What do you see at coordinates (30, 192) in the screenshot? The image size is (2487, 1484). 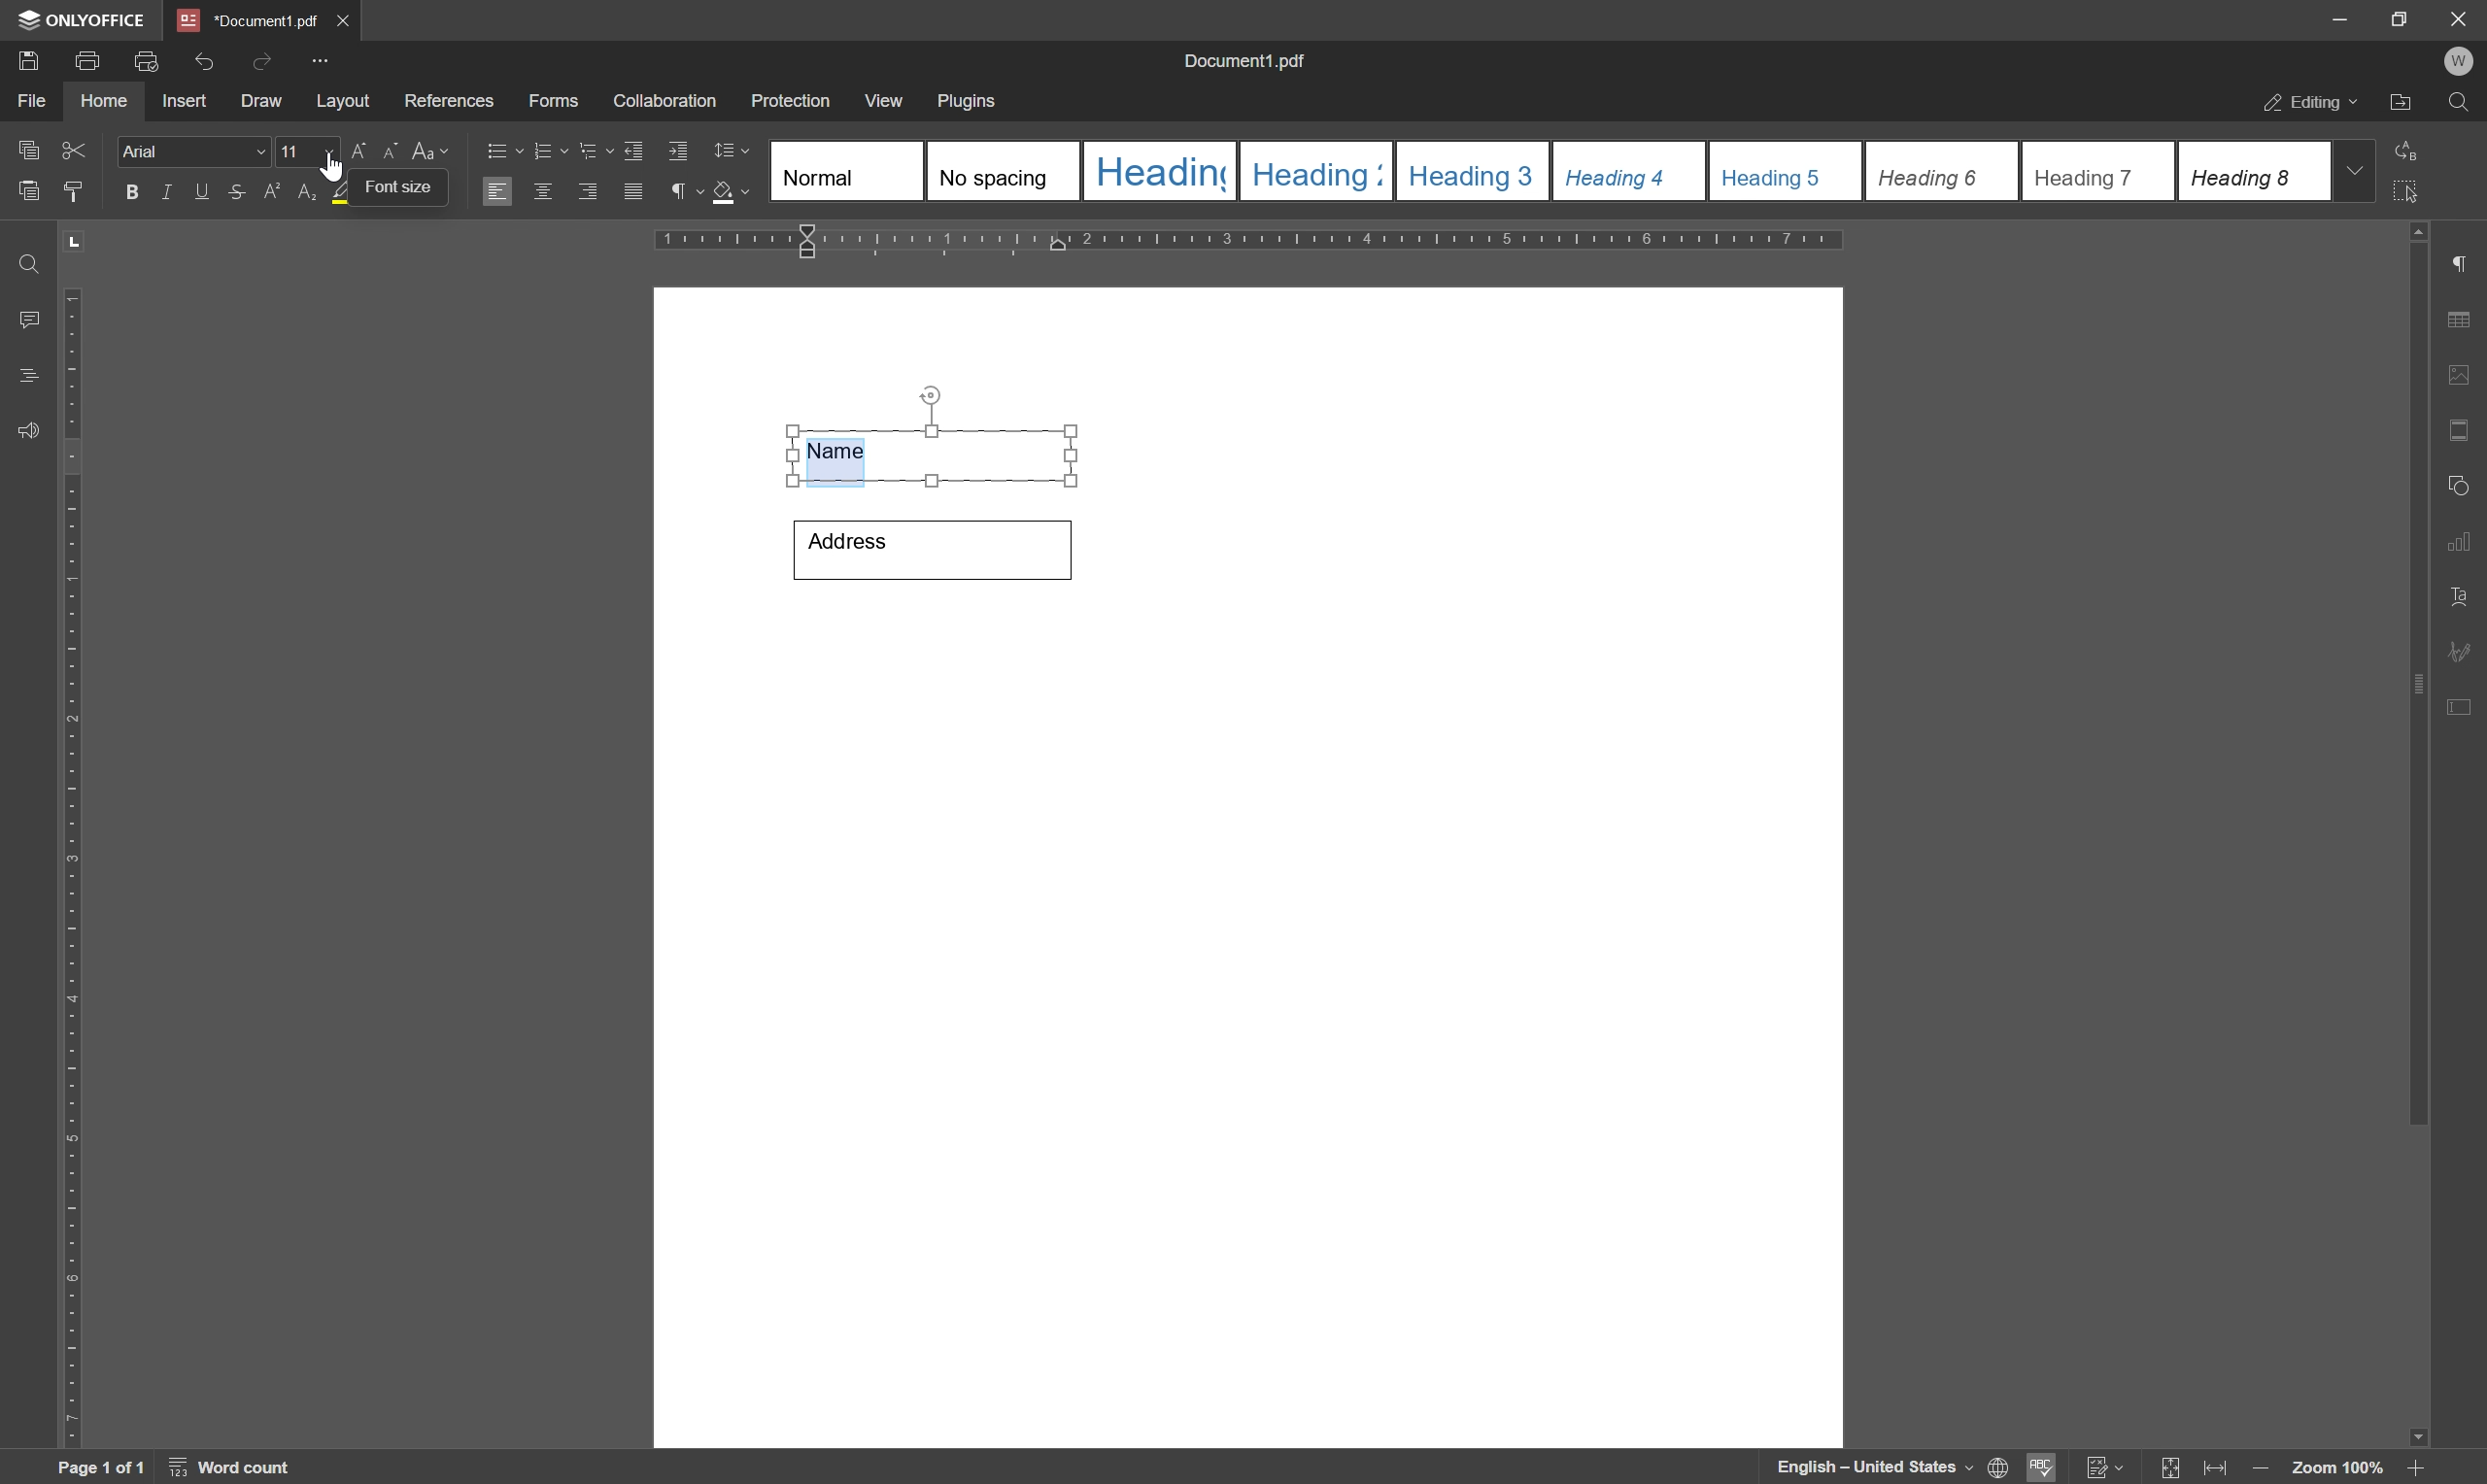 I see `paste` at bounding box center [30, 192].